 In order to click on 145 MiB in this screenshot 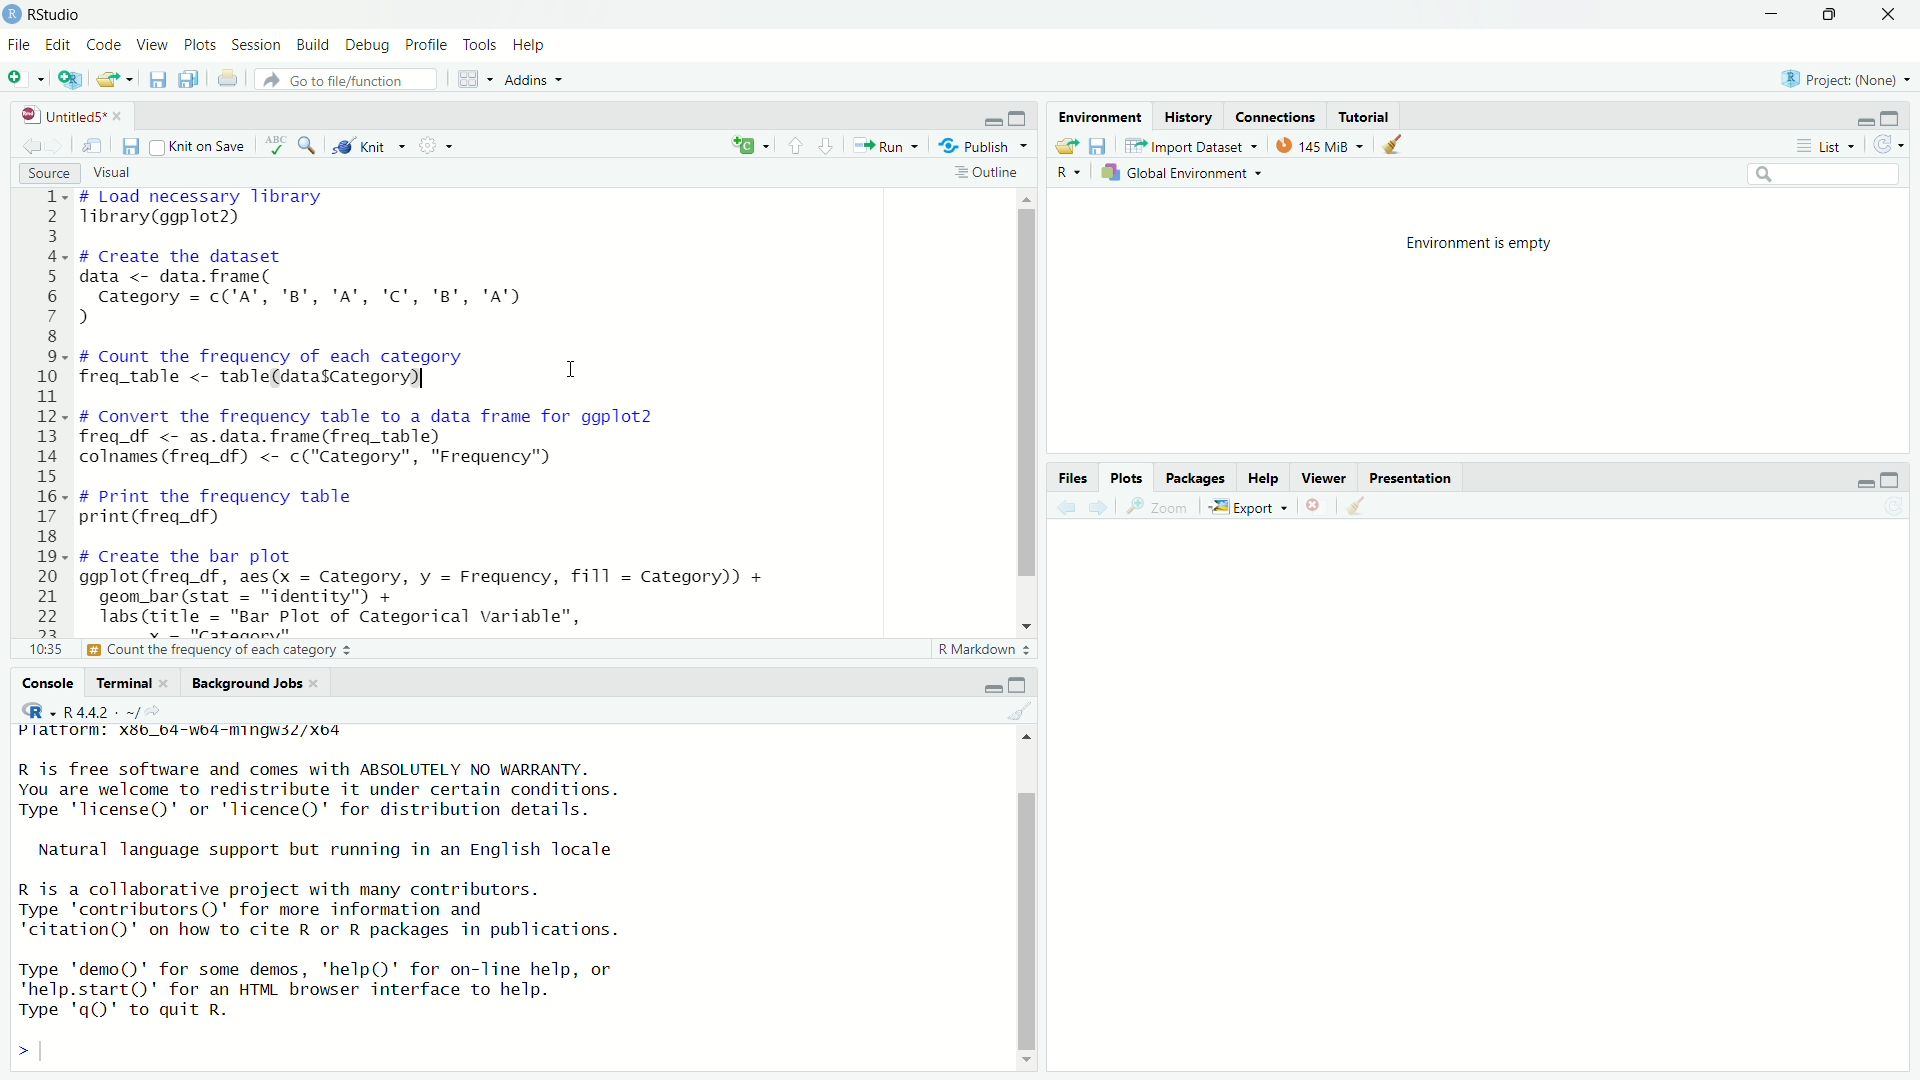, I will do `click(1315, 147)`.